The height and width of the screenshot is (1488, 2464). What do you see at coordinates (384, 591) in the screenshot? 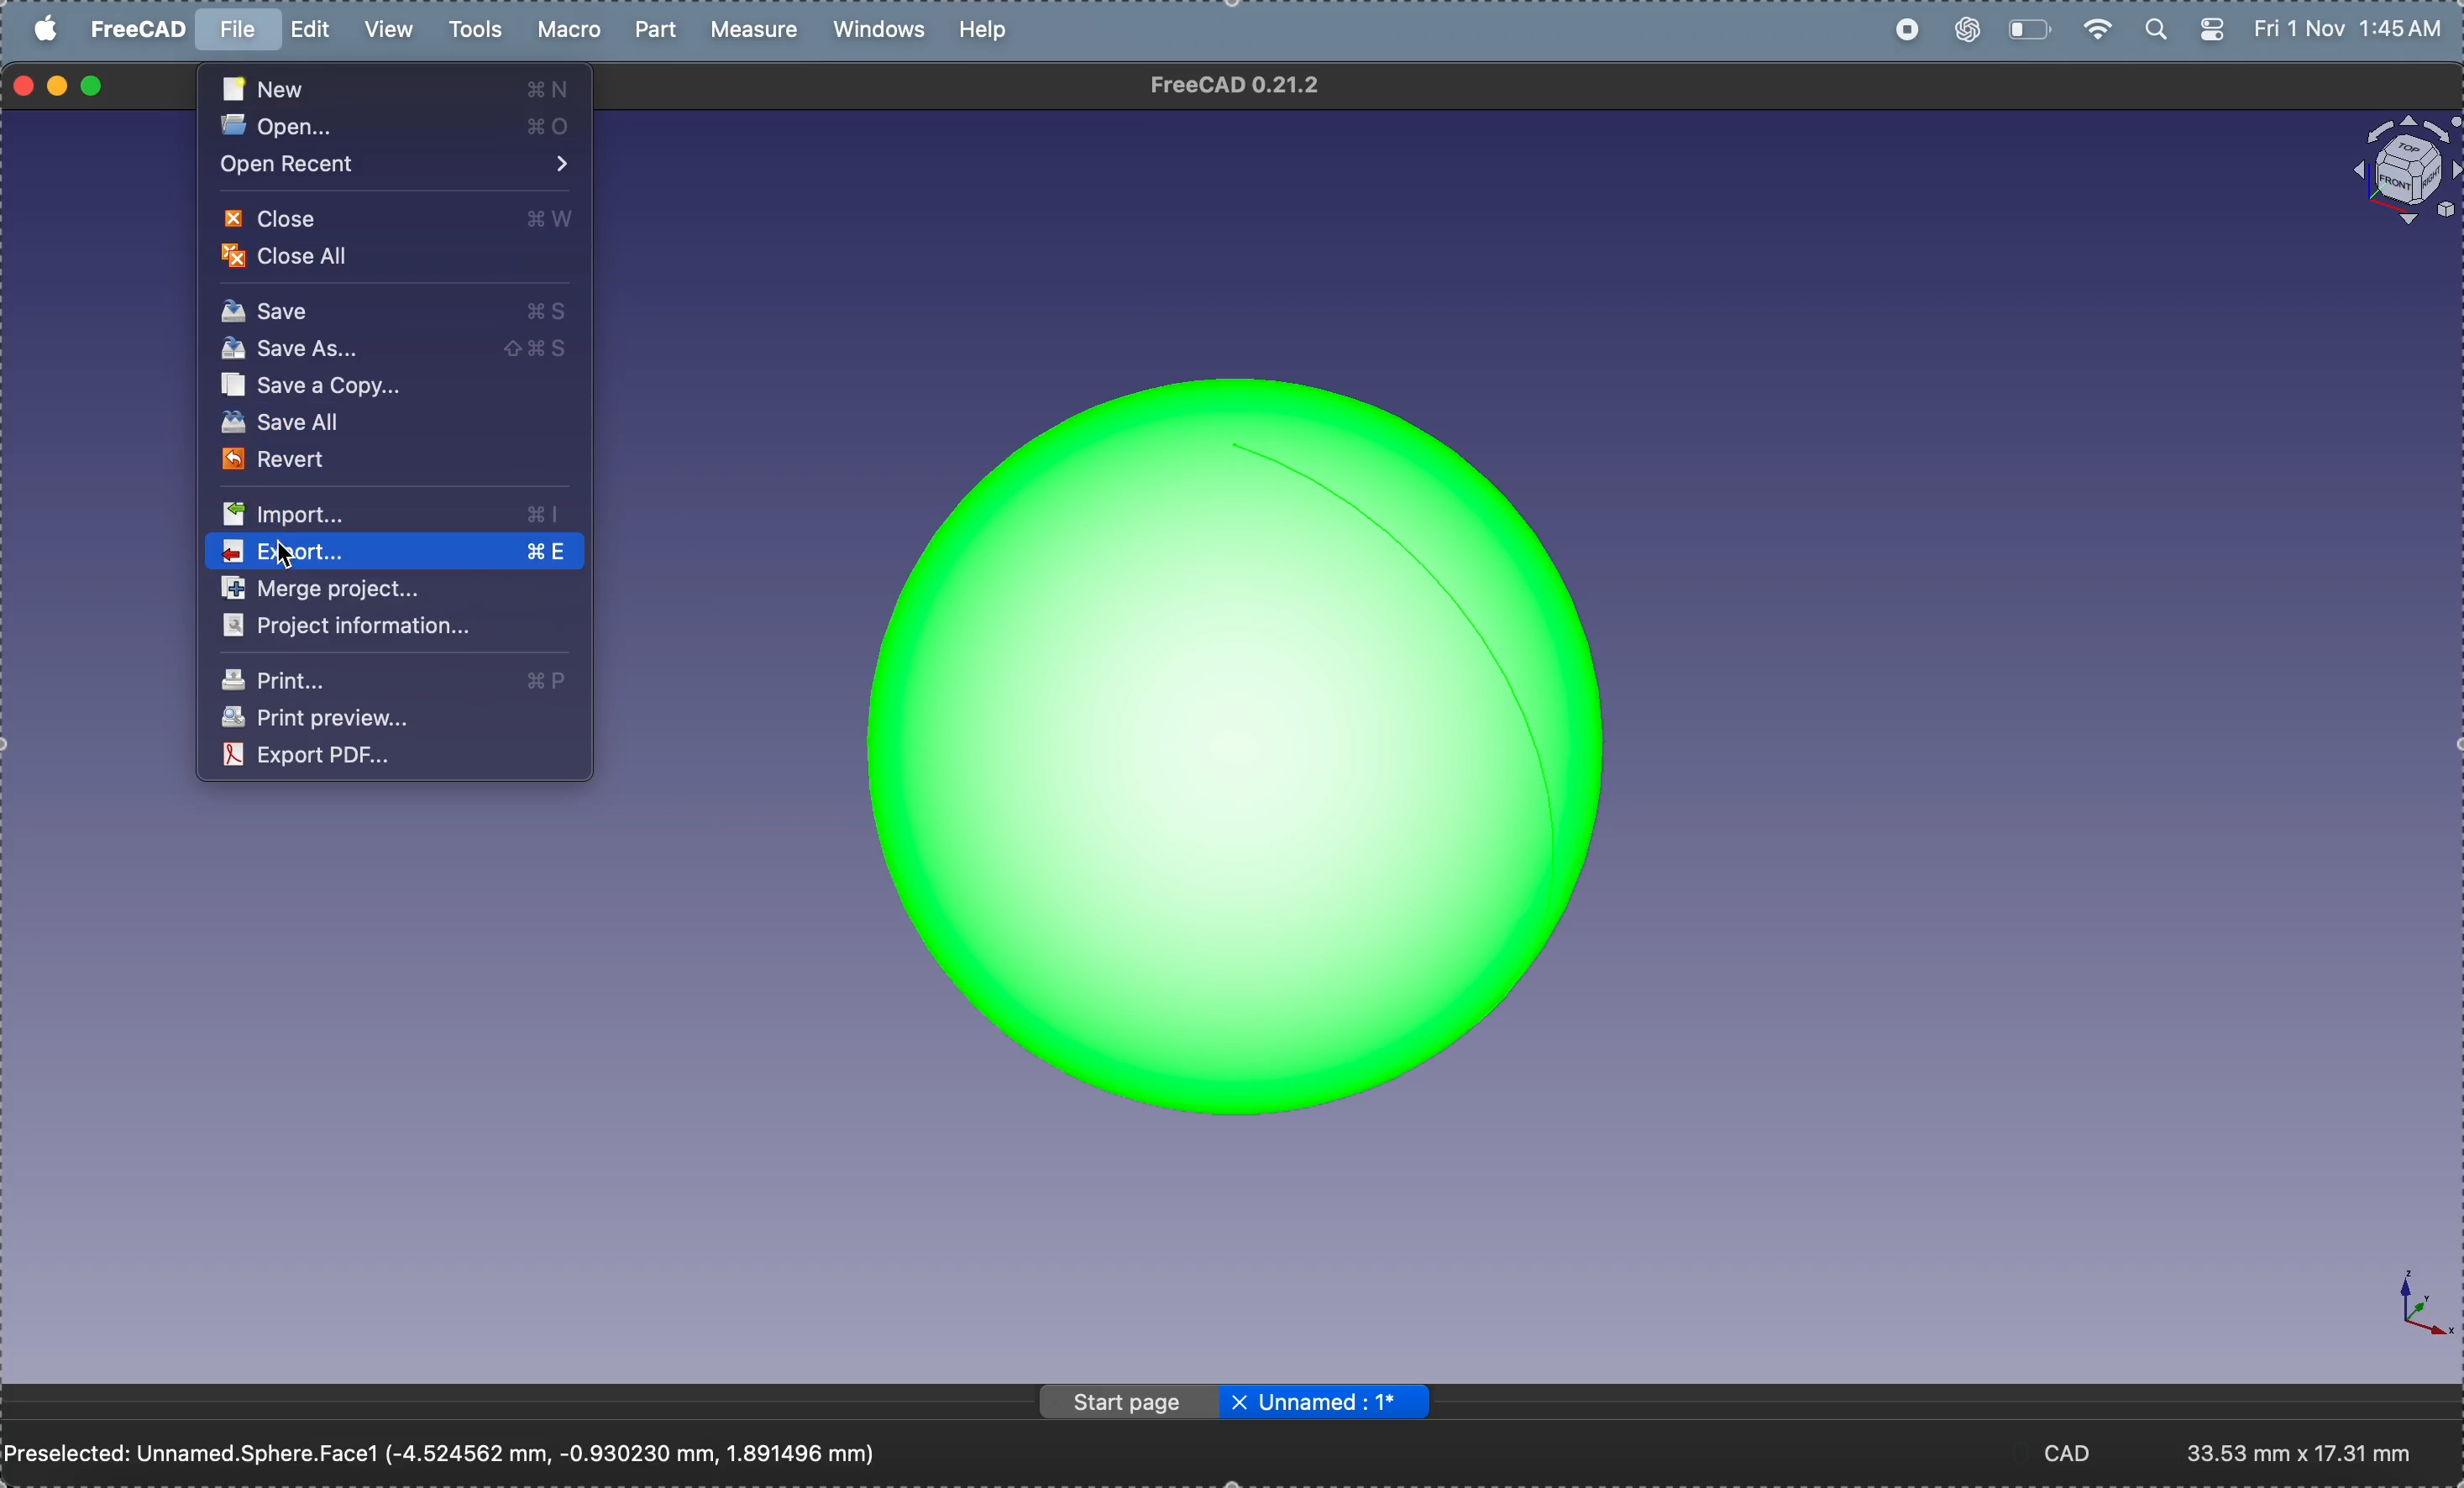
I see `merge project` at bounding box center [384, 591].